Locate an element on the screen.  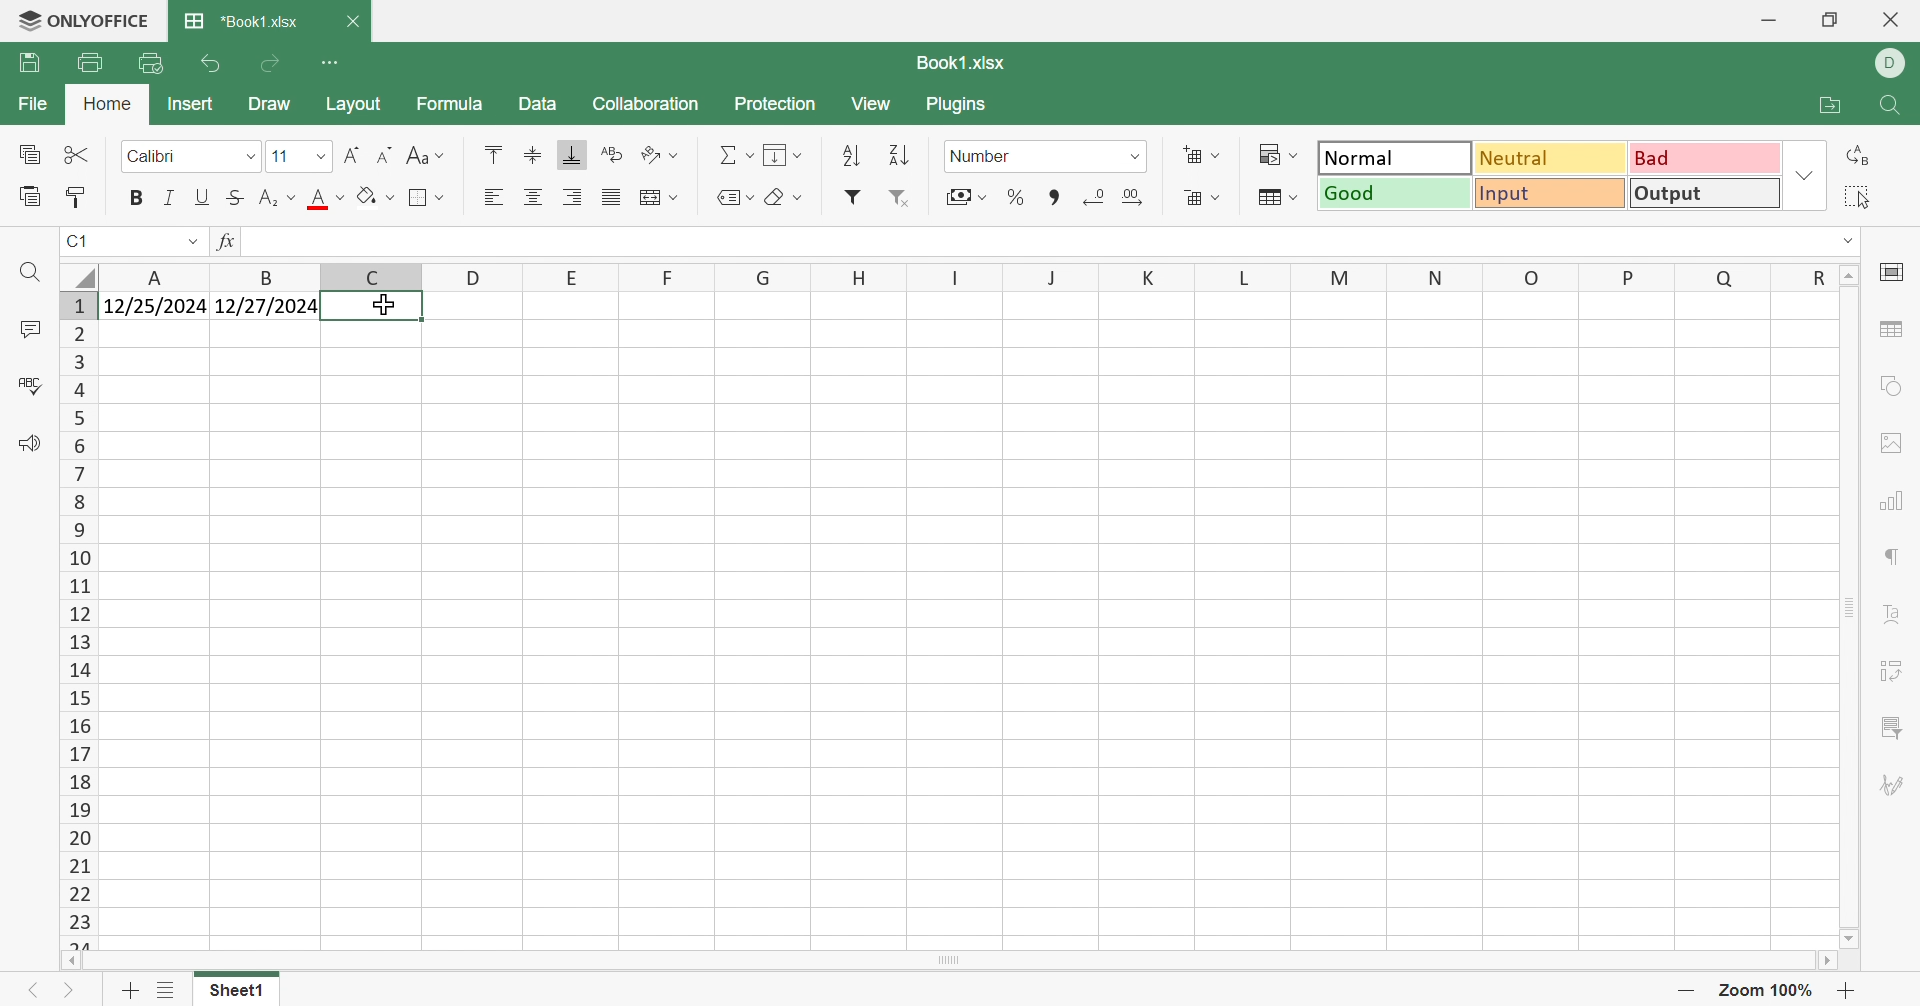
Drop Down is located at coordinates (1805, 174).